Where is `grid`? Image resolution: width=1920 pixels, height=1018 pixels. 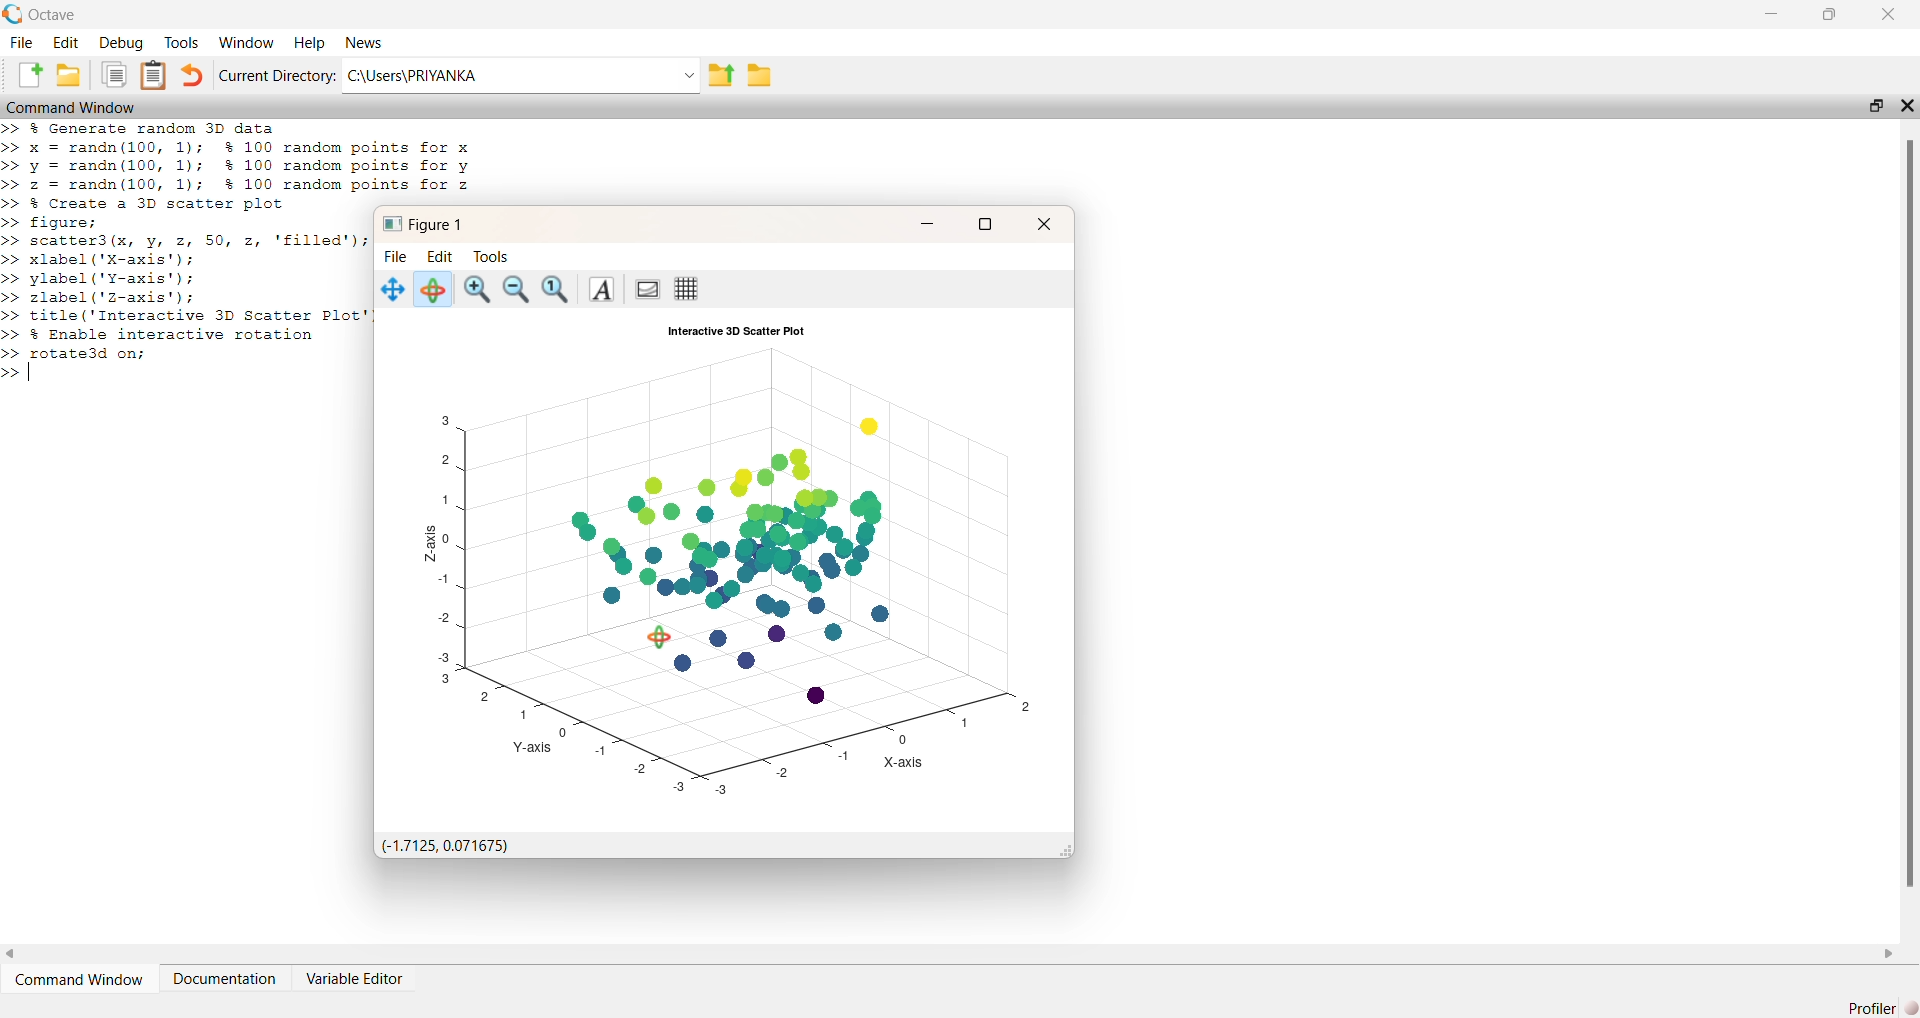
grid is located at coordinates (686, 289).